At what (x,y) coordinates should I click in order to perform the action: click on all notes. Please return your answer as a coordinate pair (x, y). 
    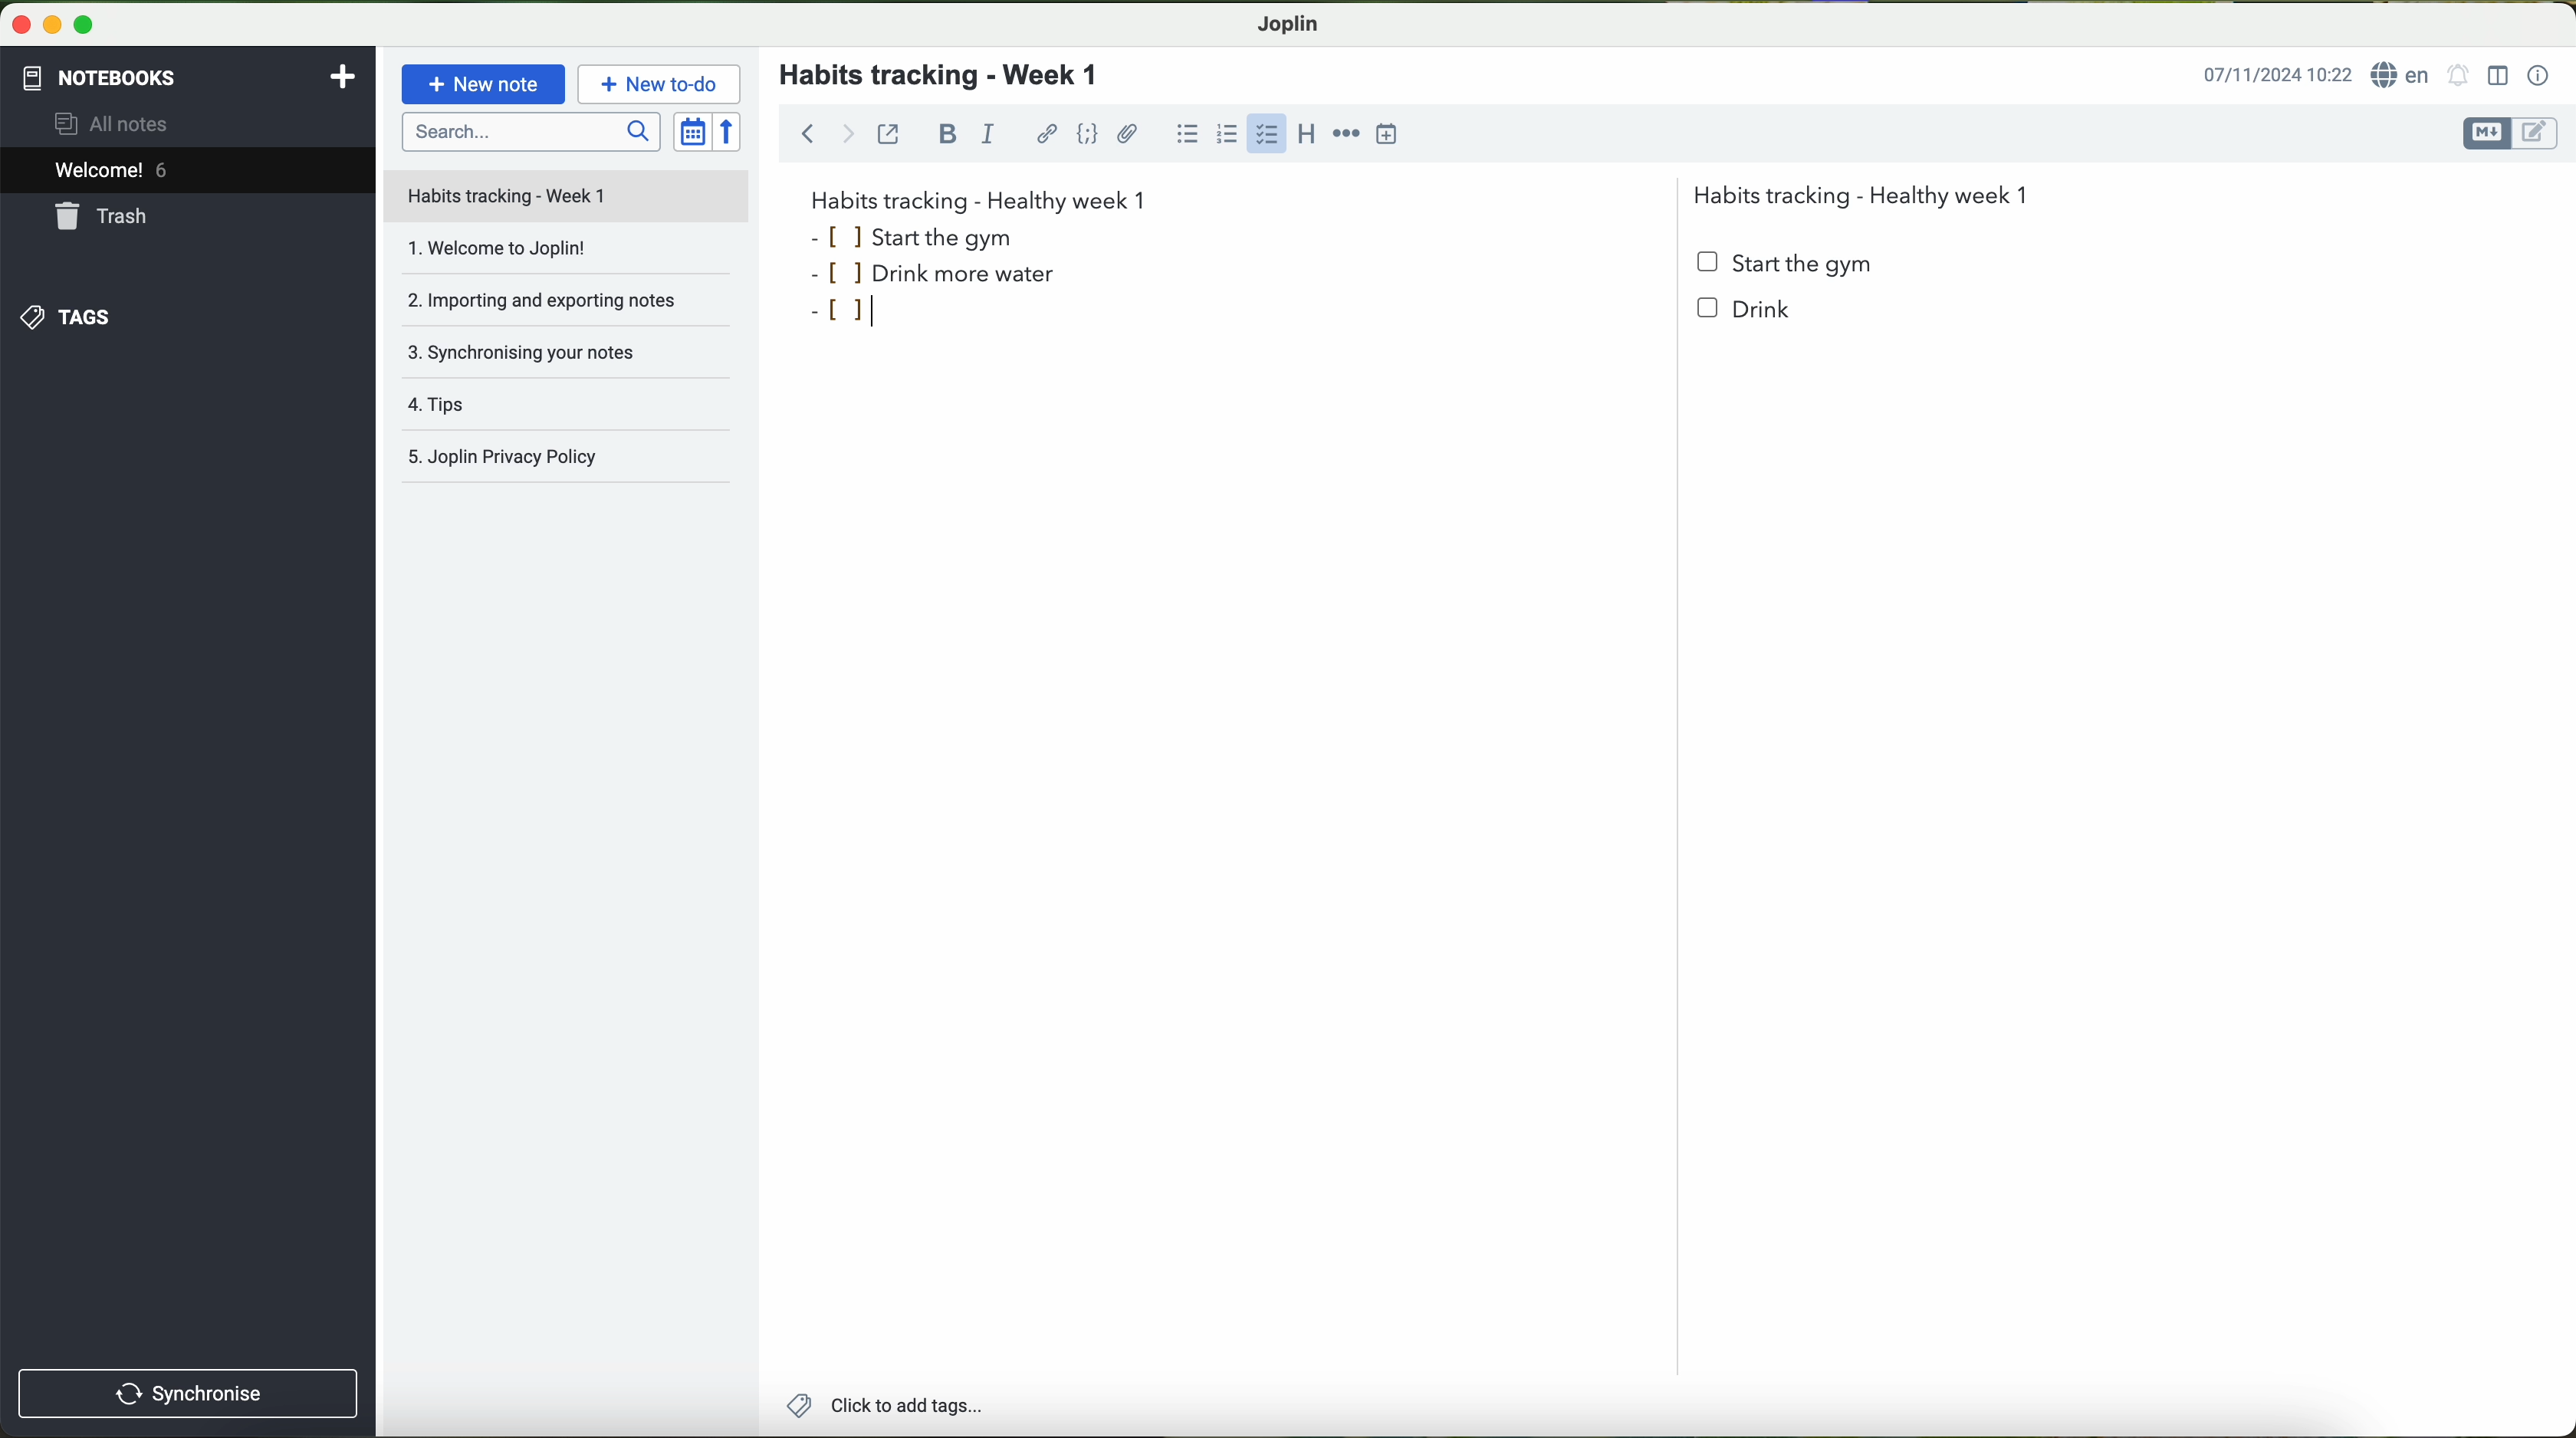
    Looking at the image, I should click on (117, 122).